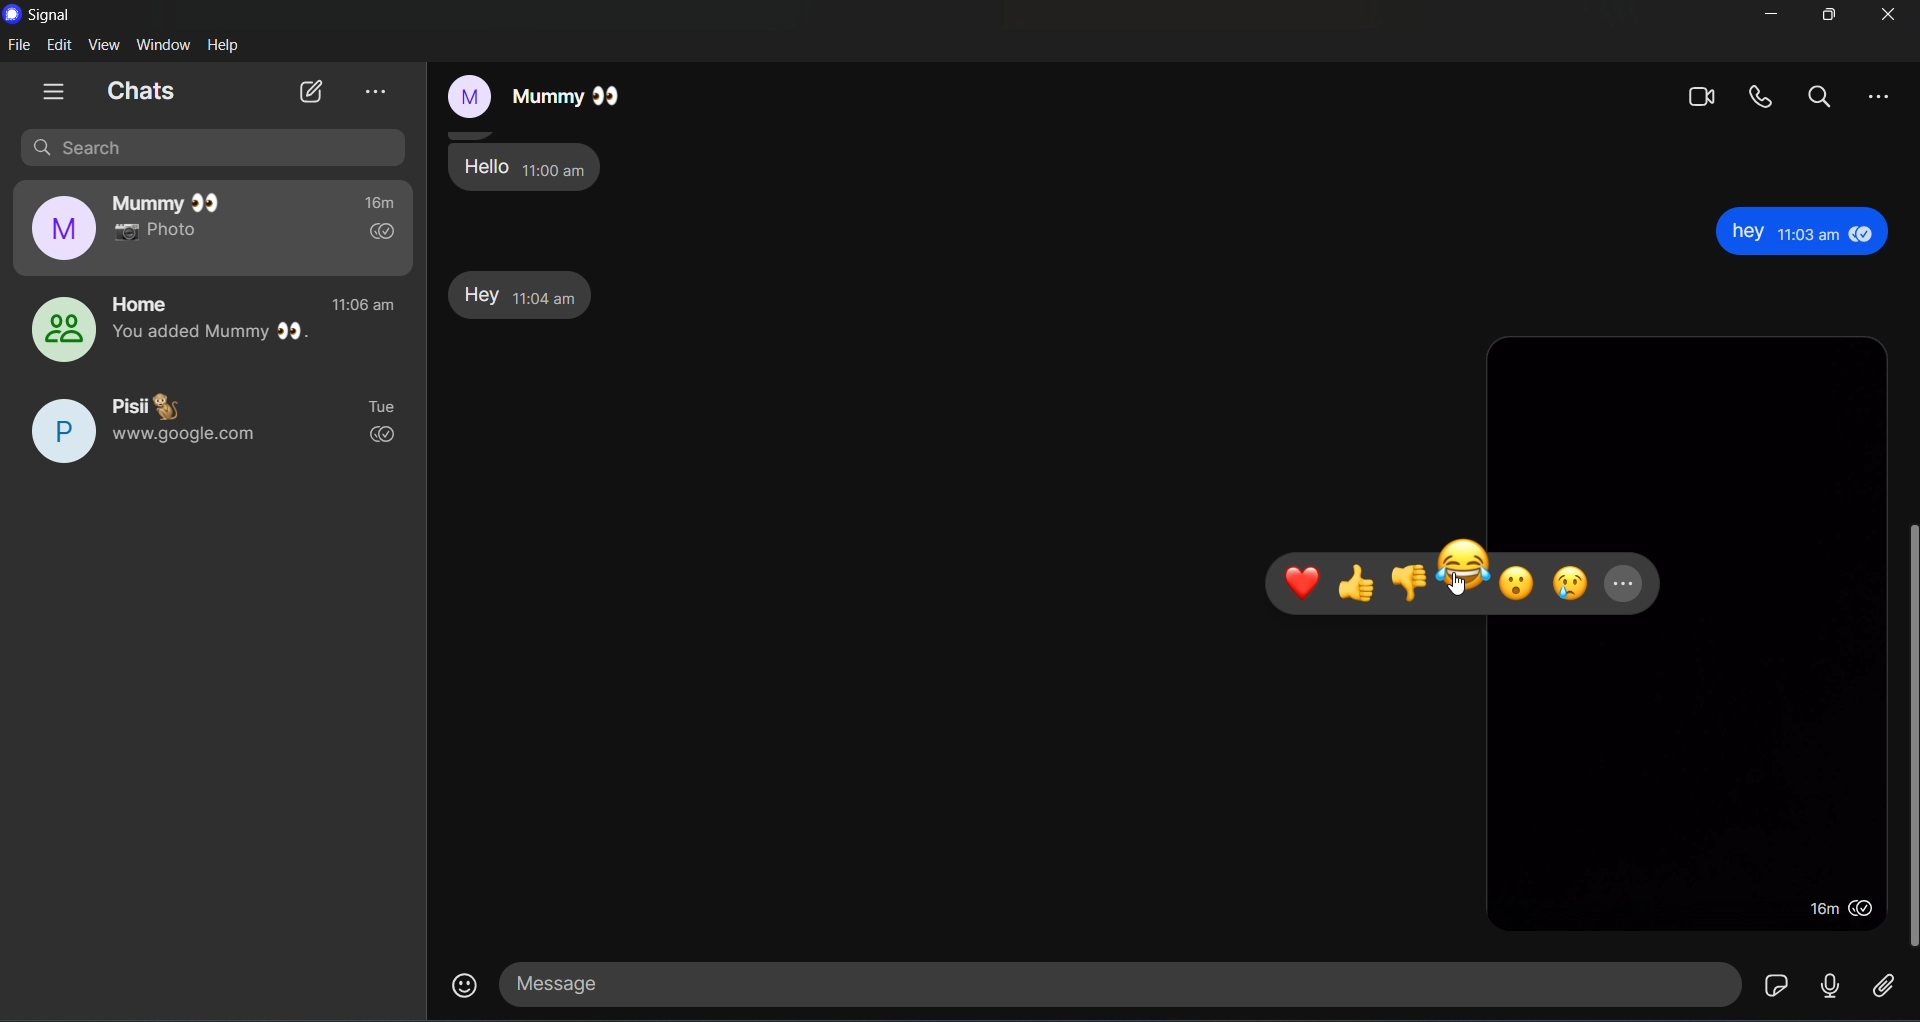  Describe the element at coordinates (60, 45) in the screenshot. I see `edit` at that location.